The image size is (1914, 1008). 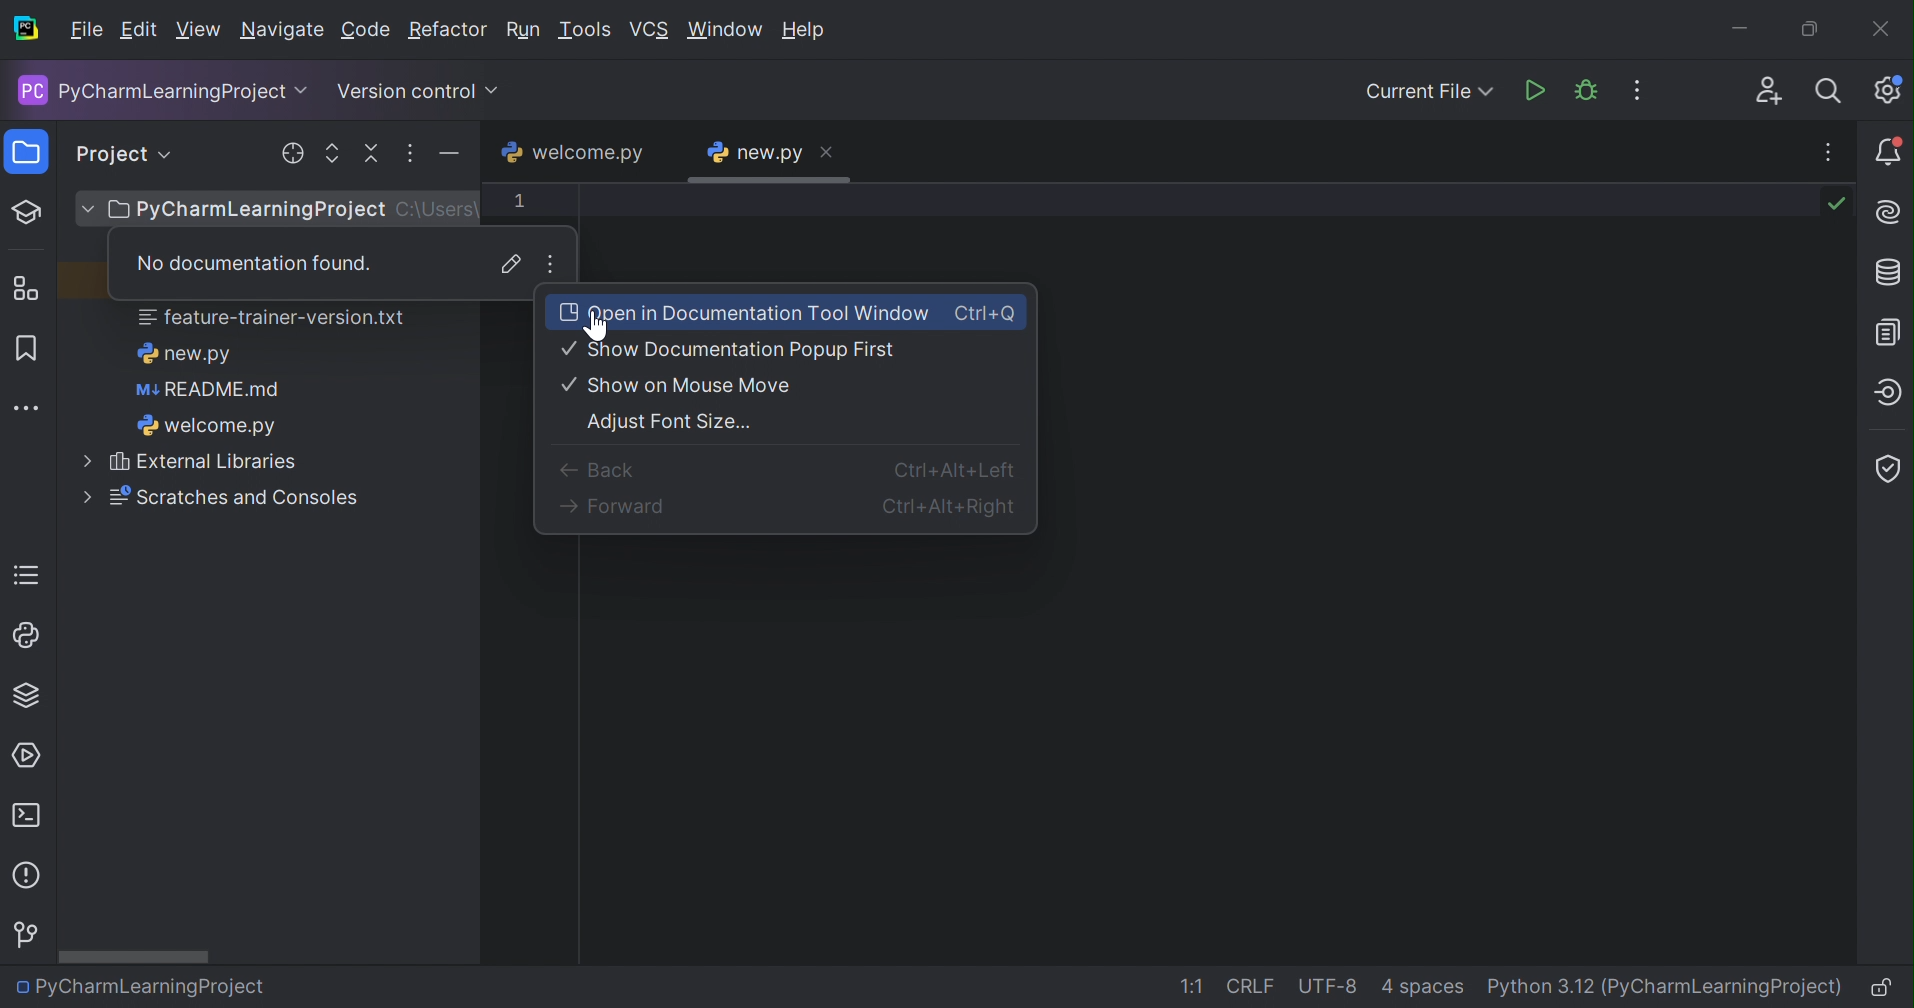 What do you see at coordinates (552, 264) in the screenshot?
I see `More` at bounding box center [552, 264].